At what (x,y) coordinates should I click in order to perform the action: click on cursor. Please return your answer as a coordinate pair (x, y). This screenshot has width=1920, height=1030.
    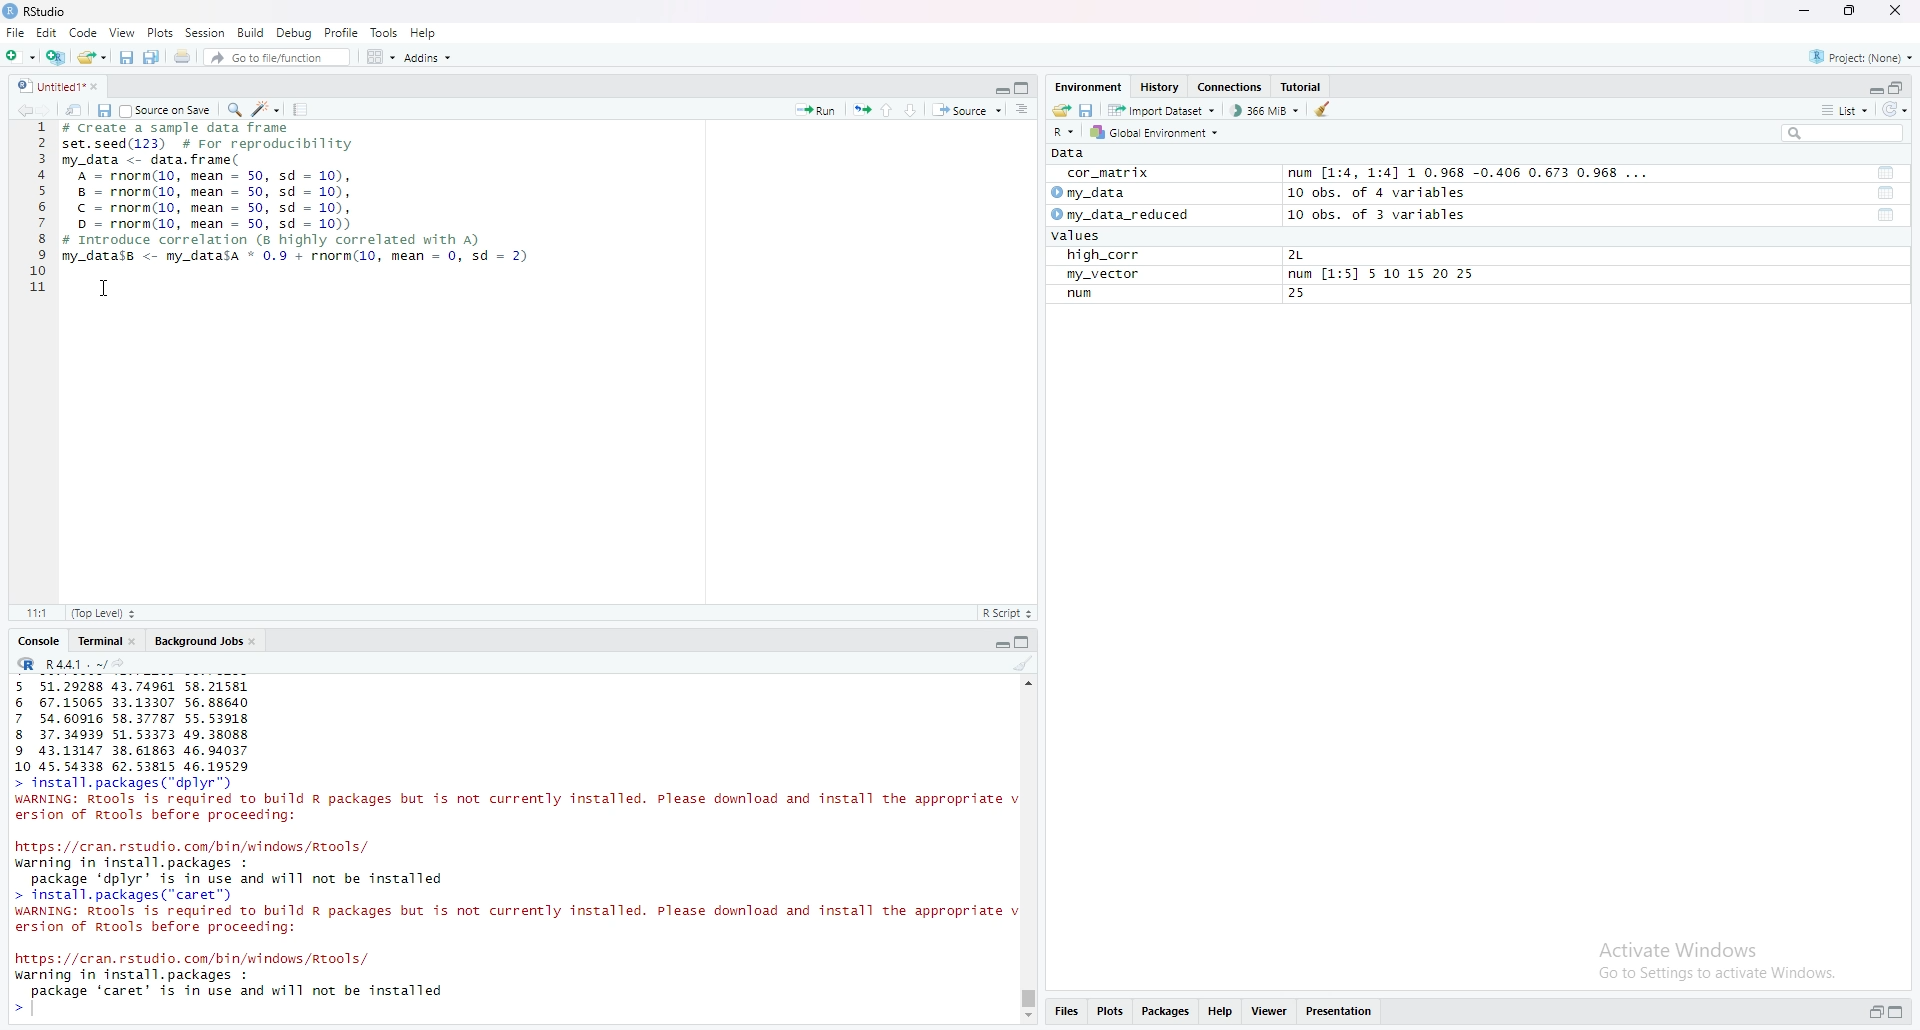
    Looking at the image, I should click on (104, 288).